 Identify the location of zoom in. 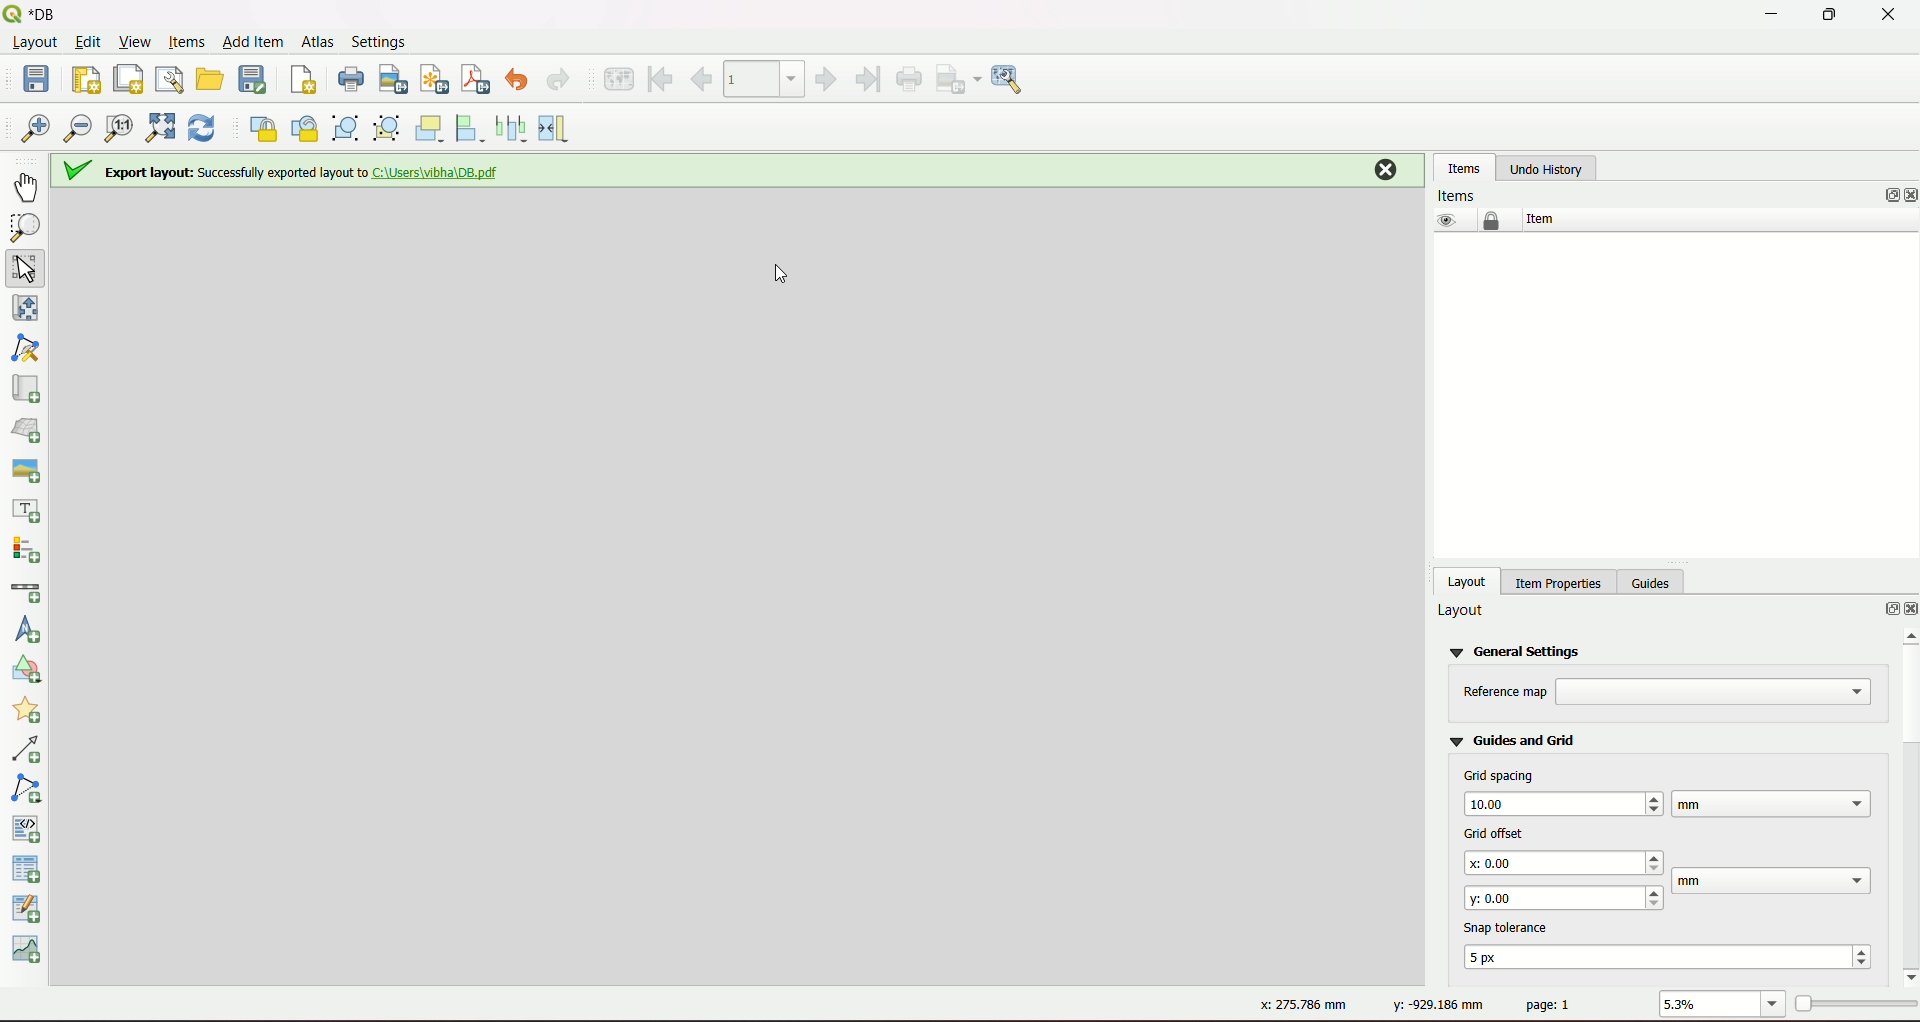
(35, 130).